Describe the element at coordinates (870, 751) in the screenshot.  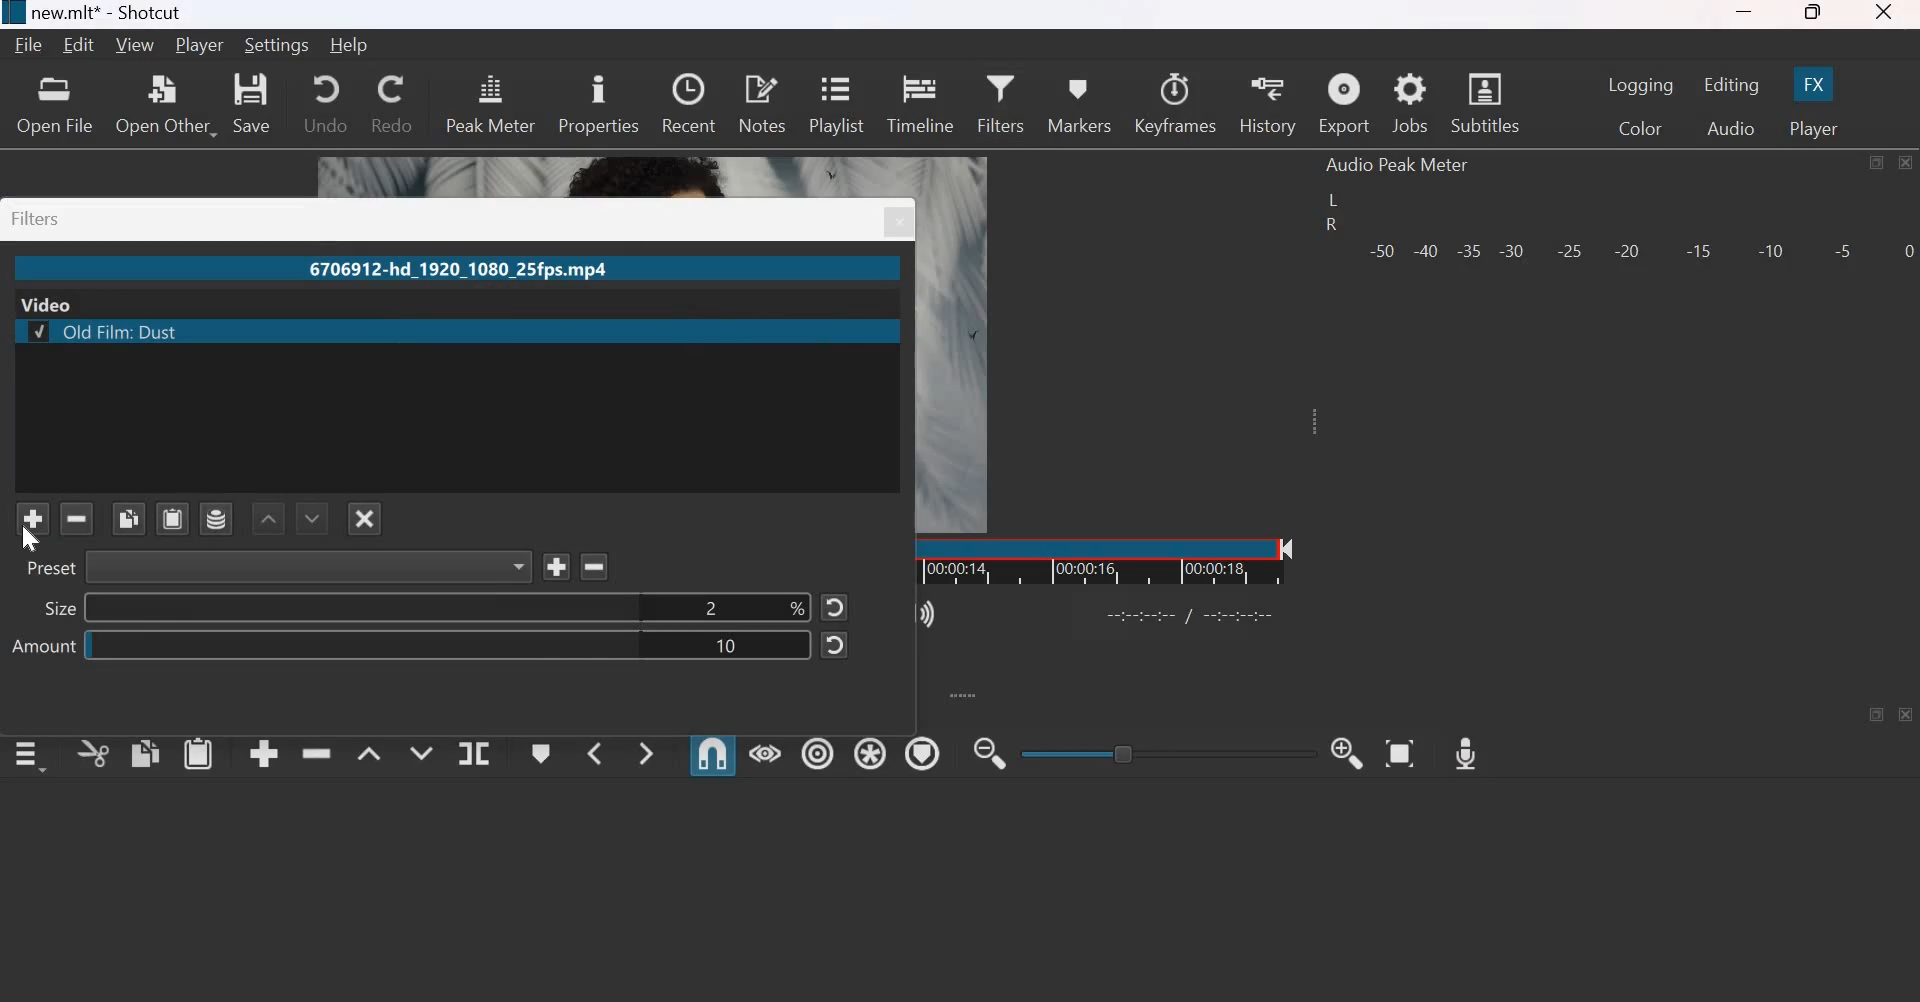
I see `Ripple all tracks` at that location.